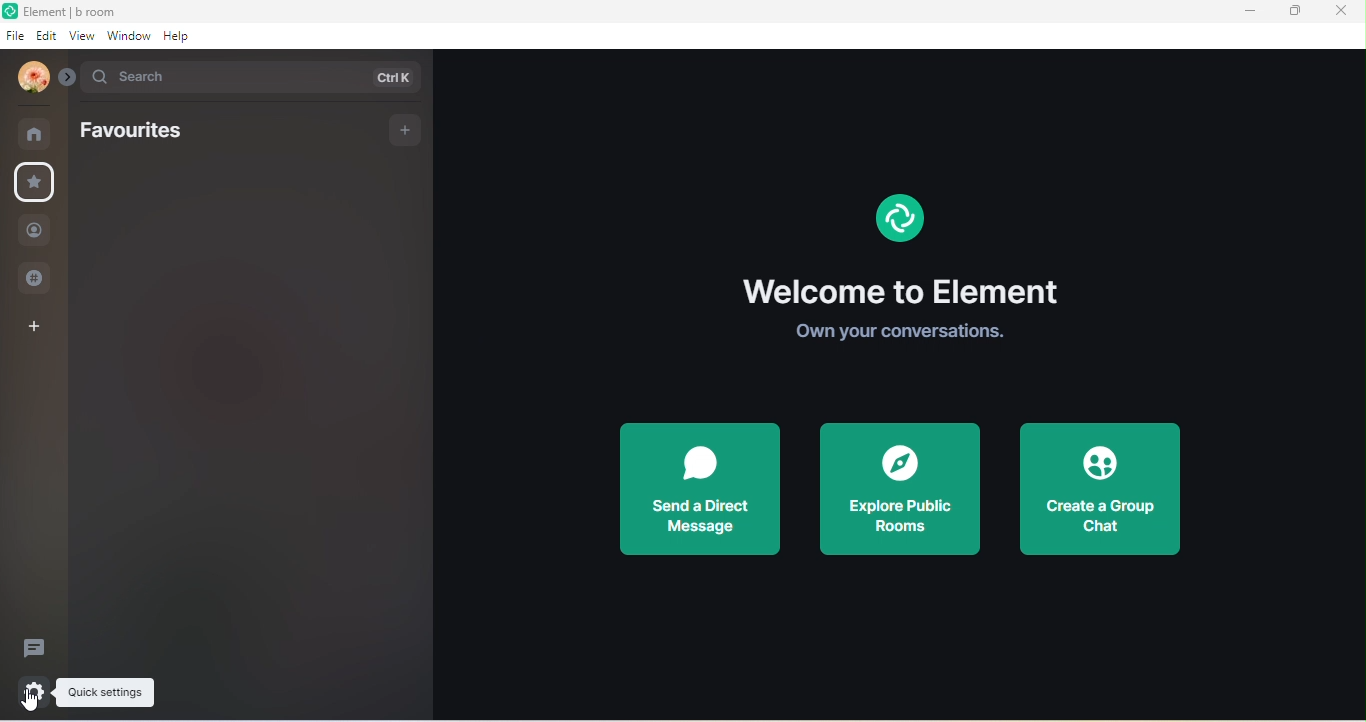 Image resolution: width=1366 pixels, height=722 pixels. What do you see at coordinates (71, 10) in the screenshot?
I see `element b room` at bounding box center [71, 10].